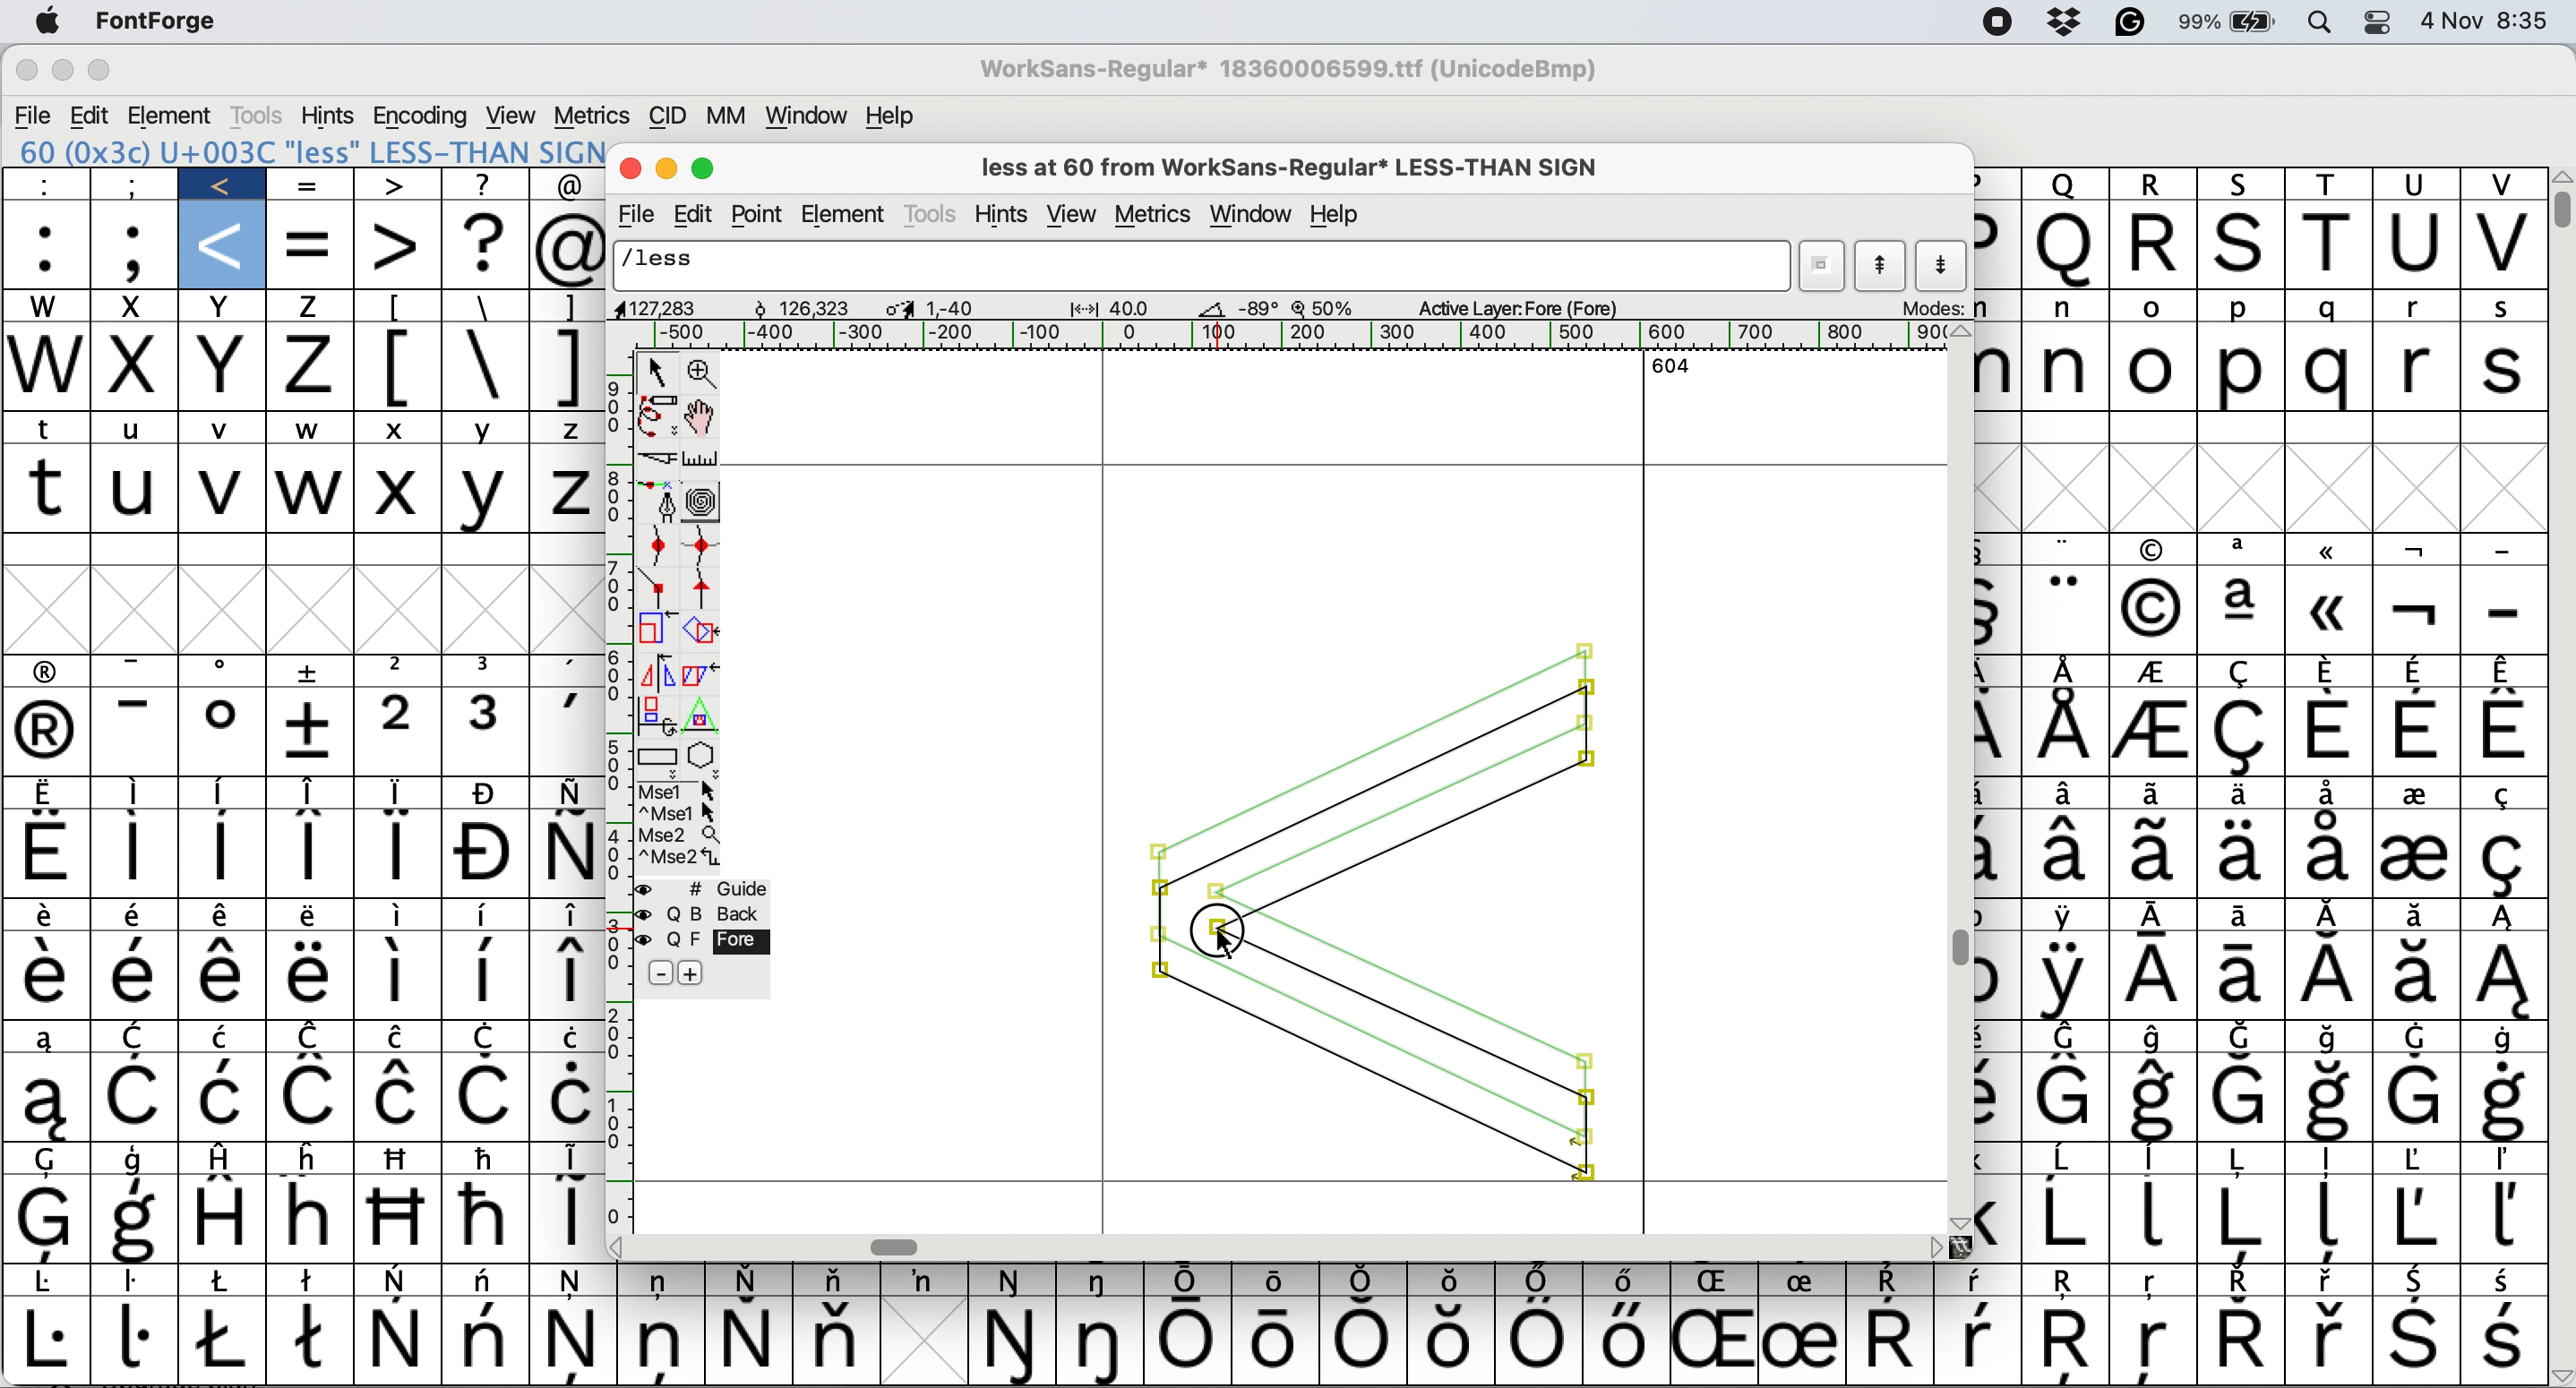 The height and width of the screenshot is (1388, 2576). Describe the element at coordinates (2068, 367) in the screenshot. I see `n` at that location.